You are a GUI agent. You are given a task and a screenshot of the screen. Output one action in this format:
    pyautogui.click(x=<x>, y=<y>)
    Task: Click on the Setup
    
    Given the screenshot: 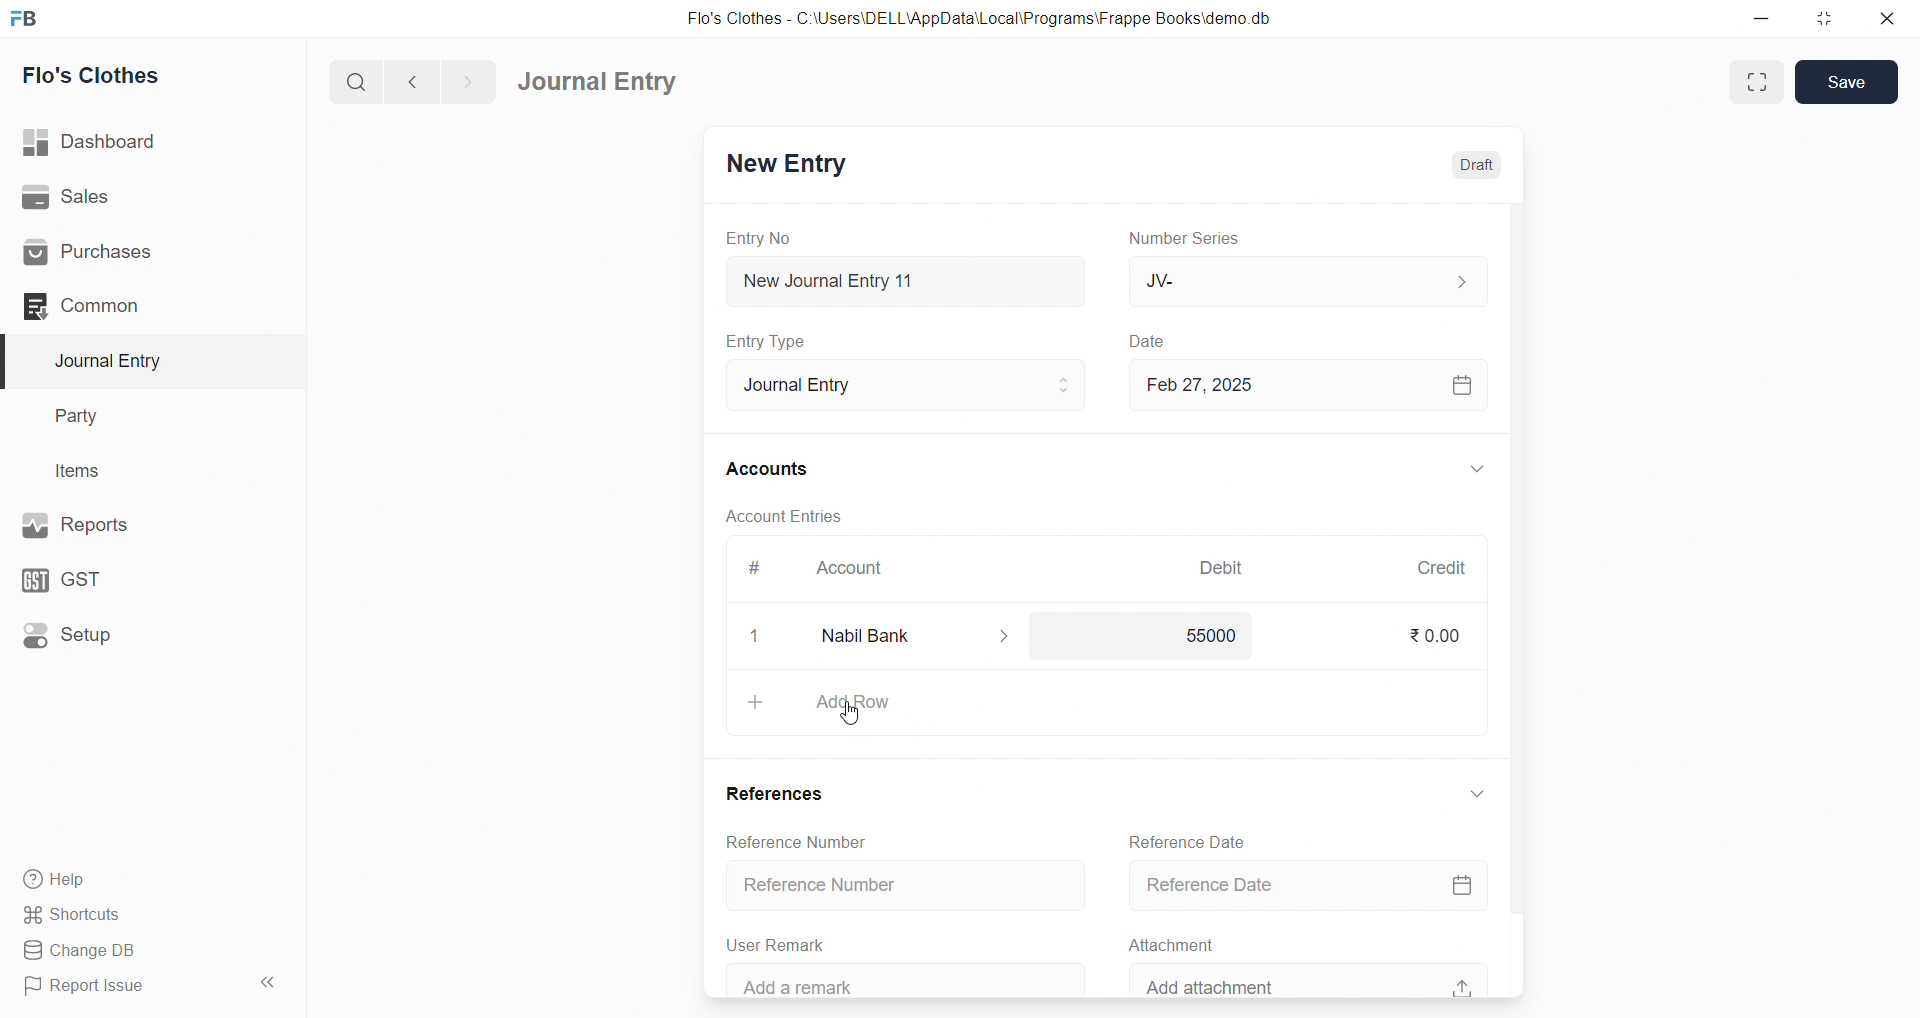 What is the action you would take?
    pyautogui.click(x=115, y=638)
    